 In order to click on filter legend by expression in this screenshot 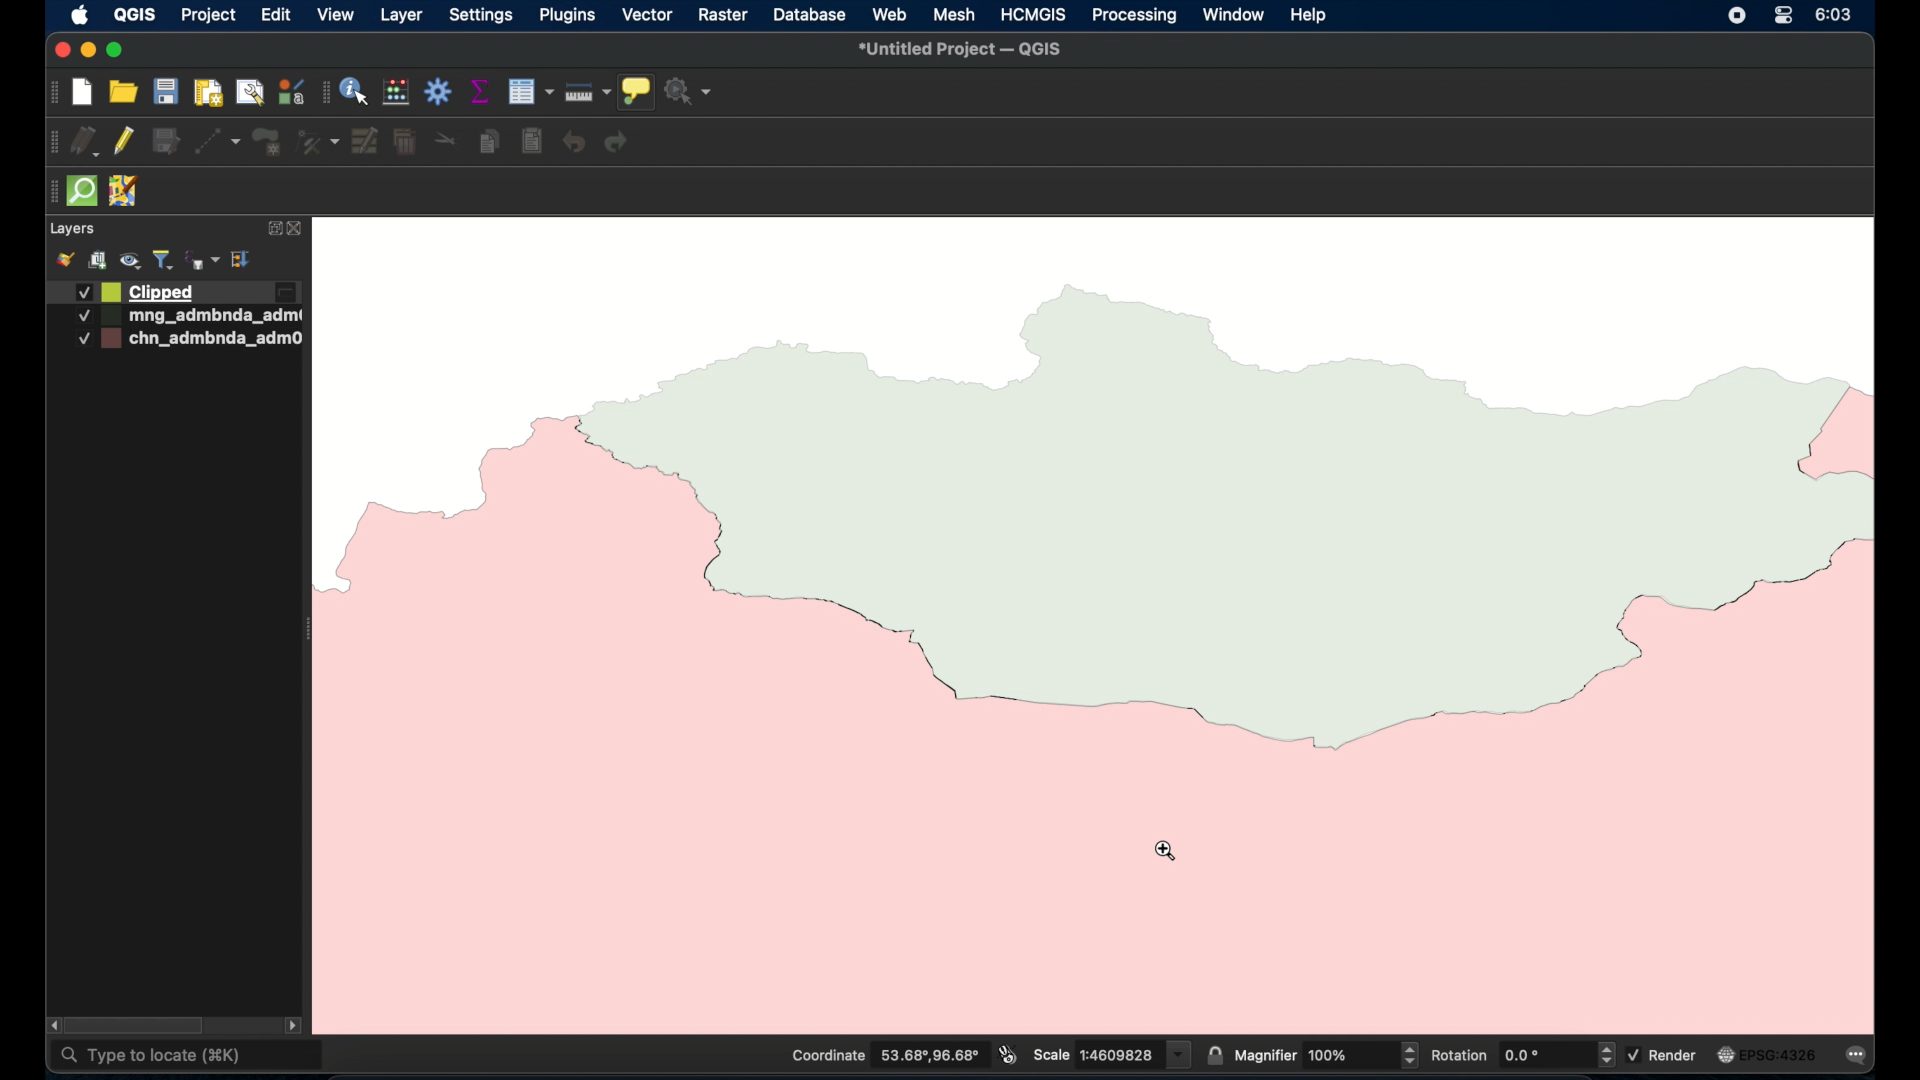, I will do `click(204, 260)`.